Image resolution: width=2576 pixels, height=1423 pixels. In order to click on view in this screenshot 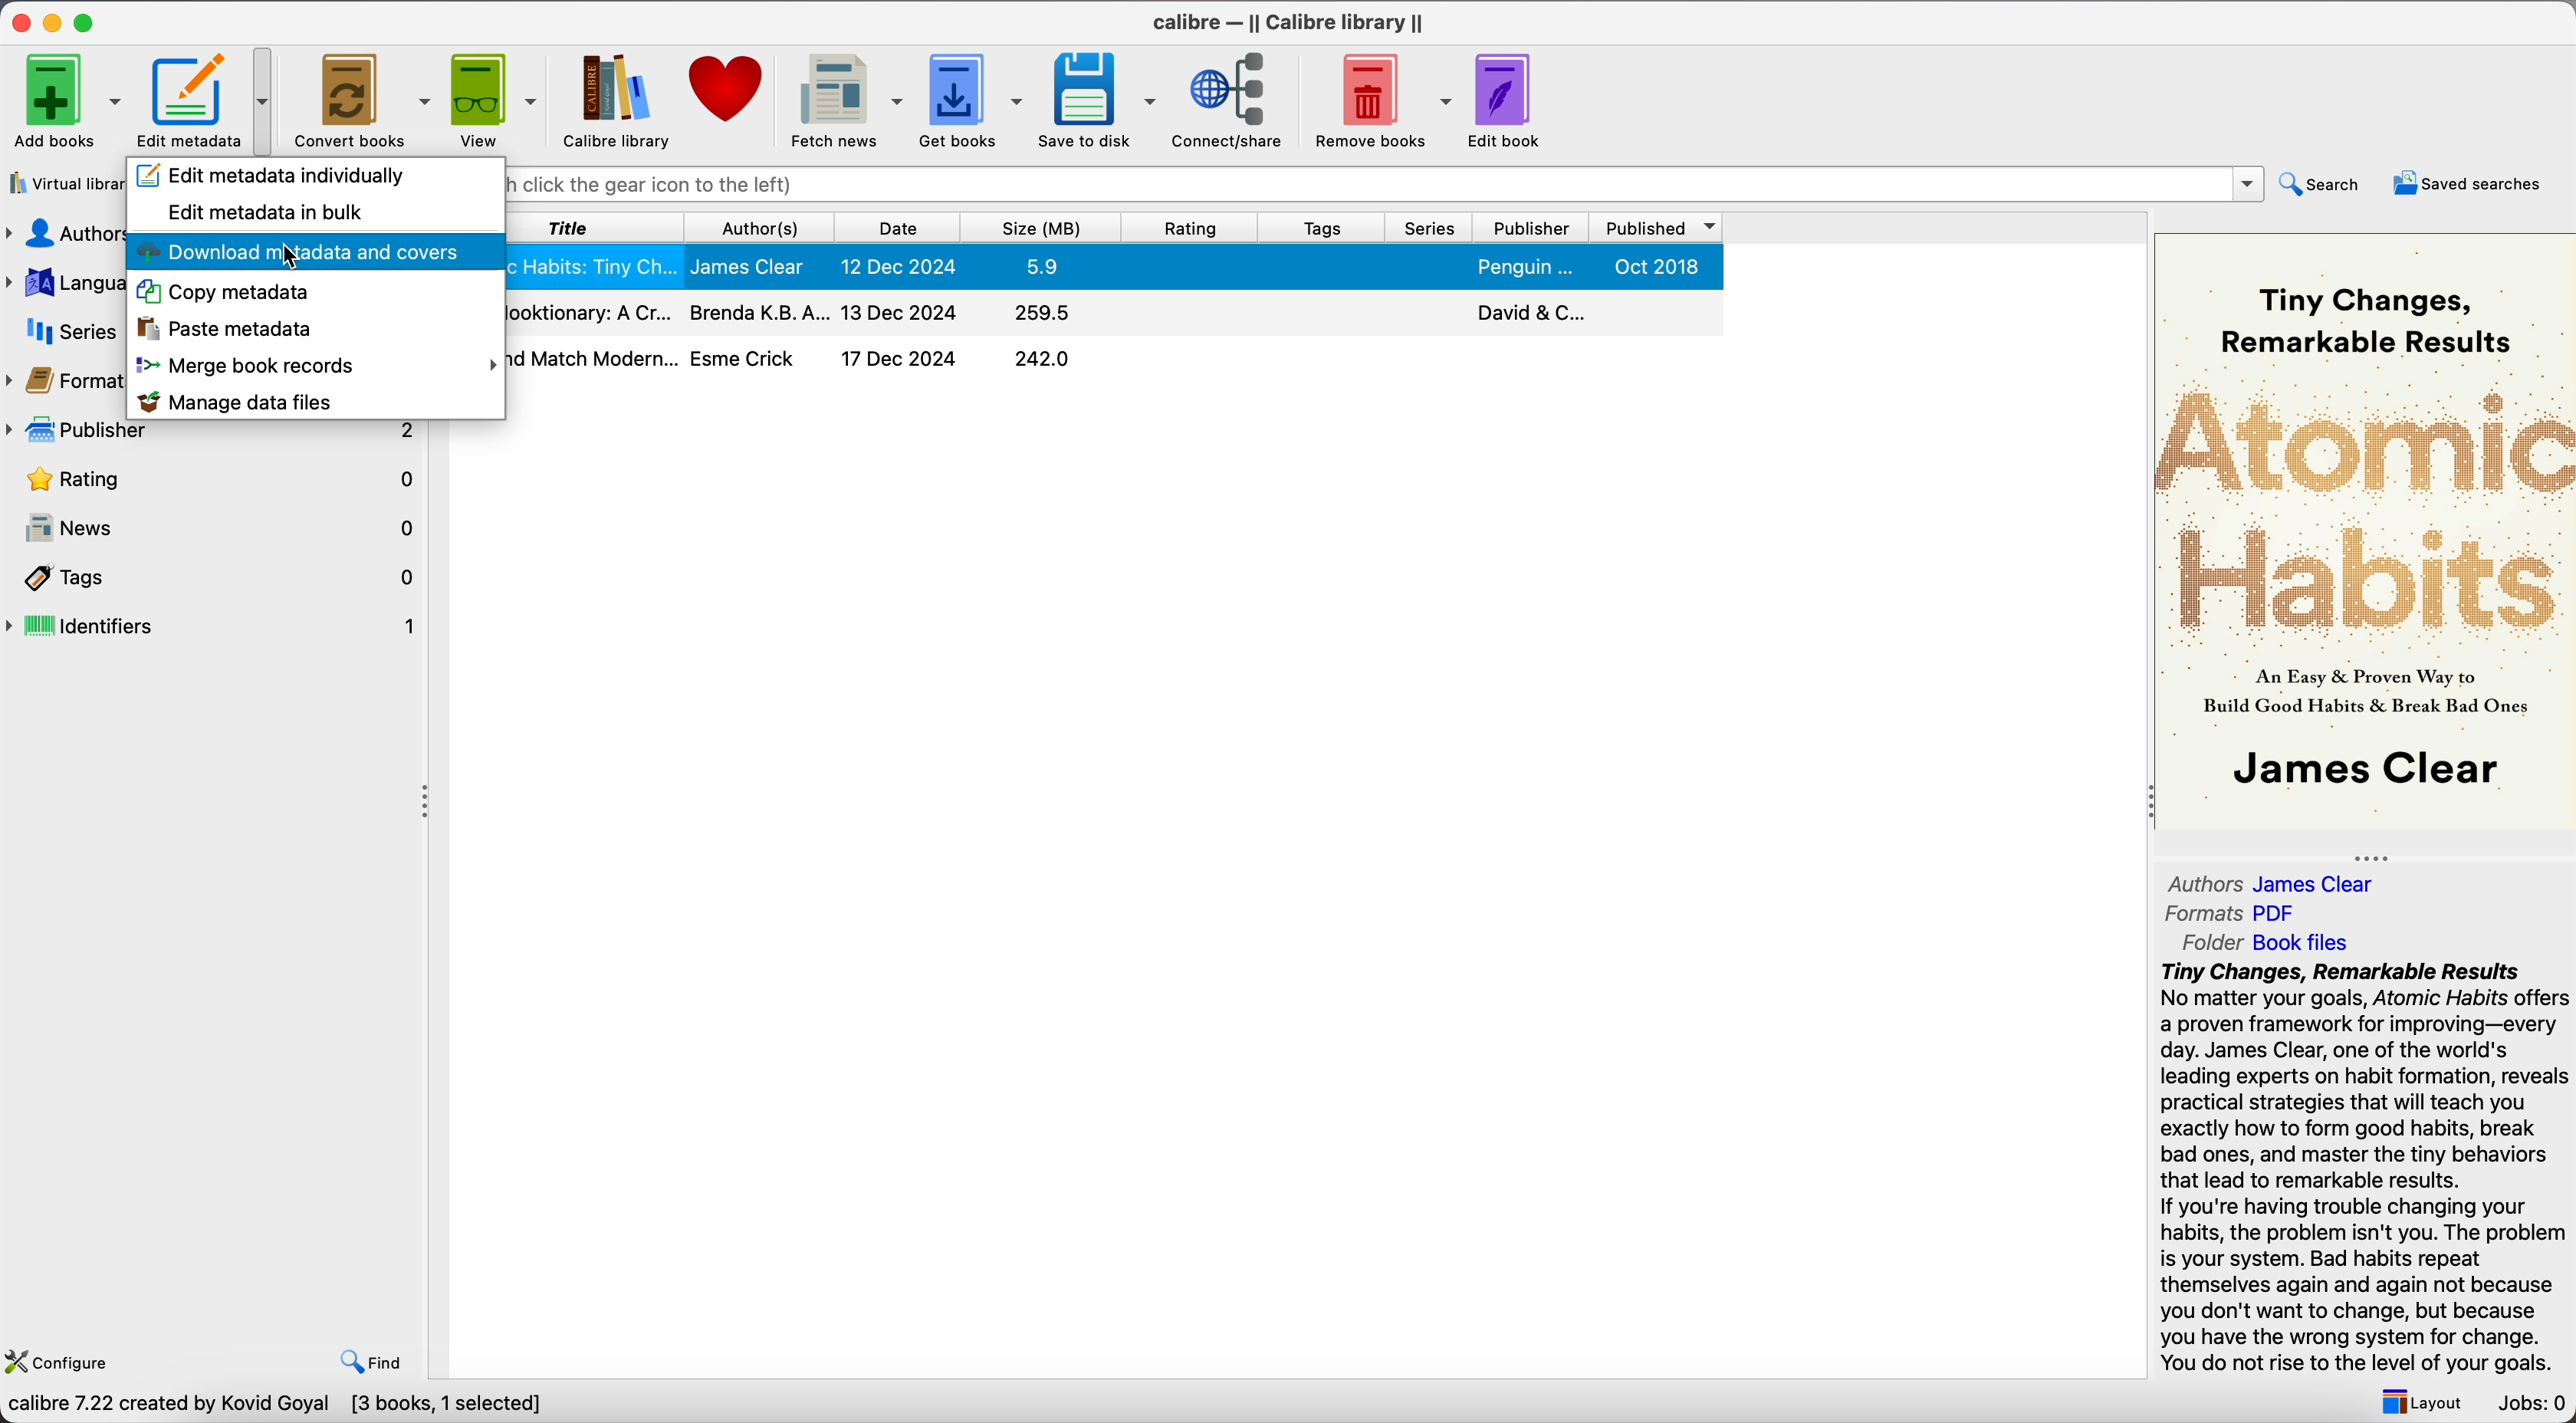, I will do `click(496, 101)`.